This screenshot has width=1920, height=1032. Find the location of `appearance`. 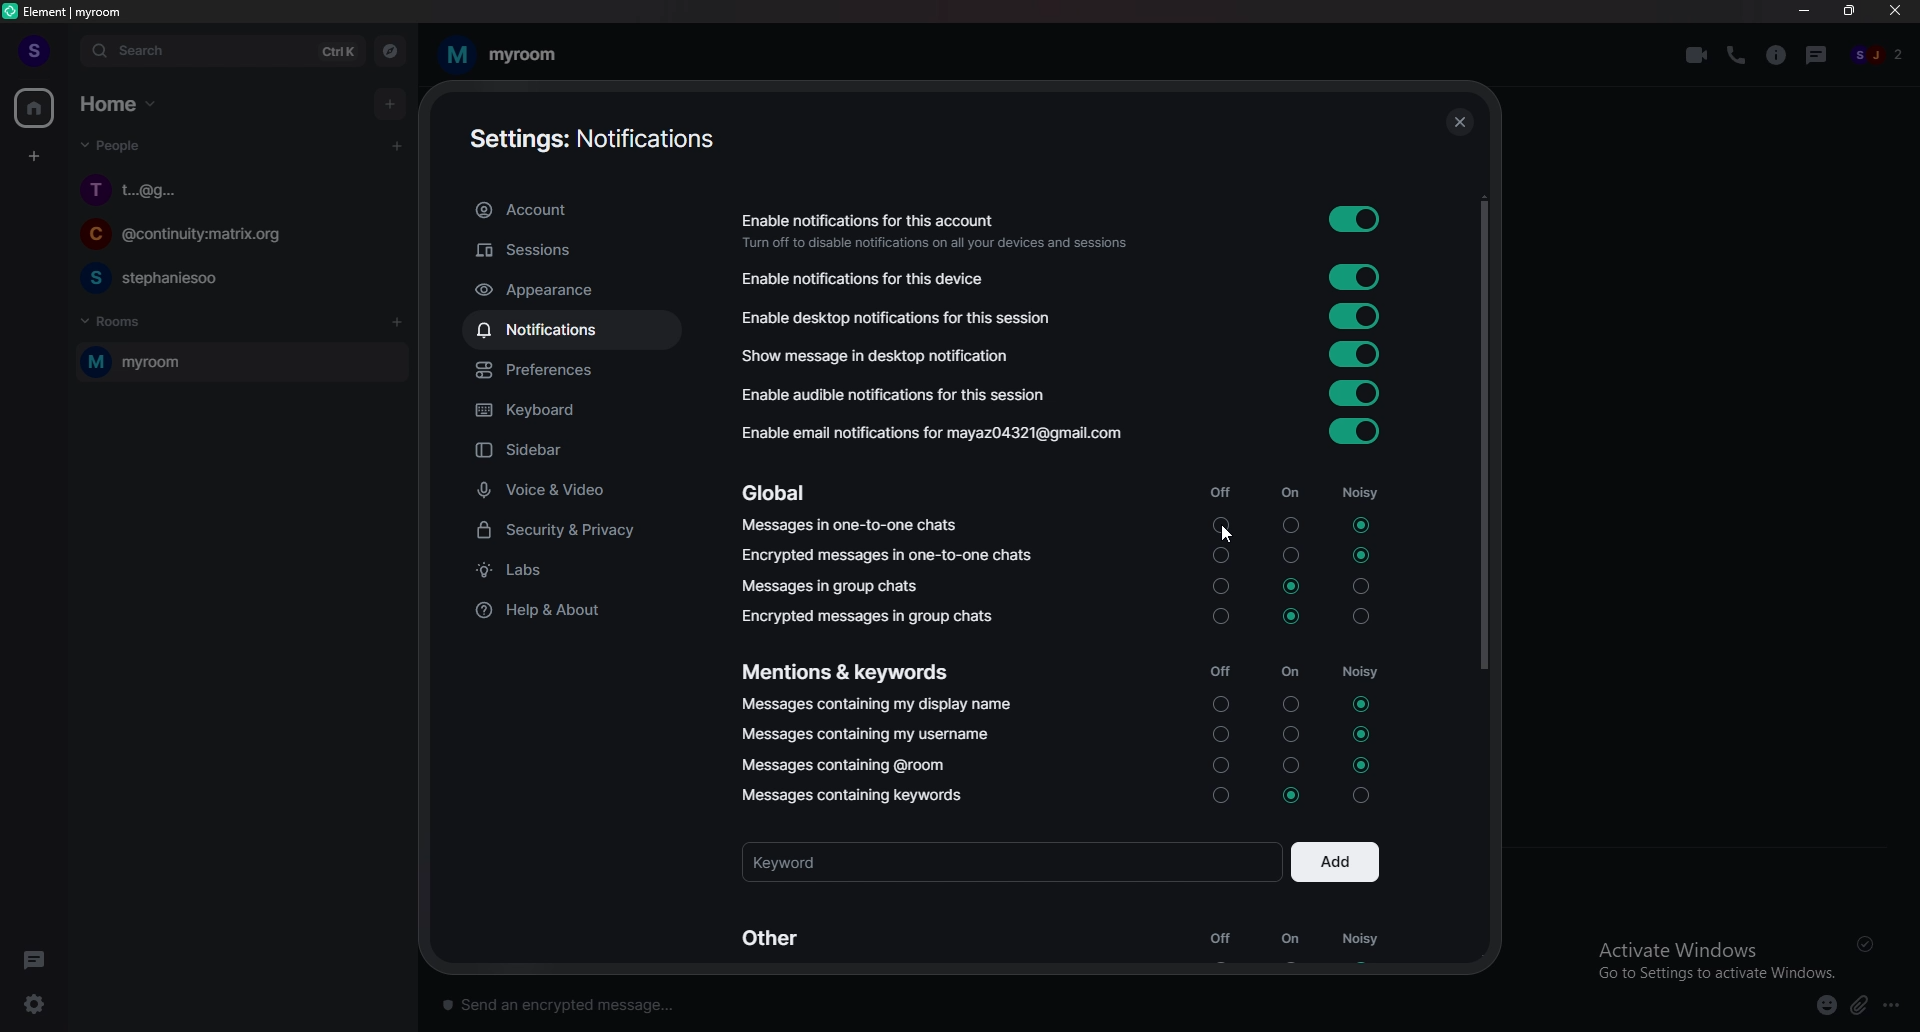

appearance is located at coordinates (579, 291).